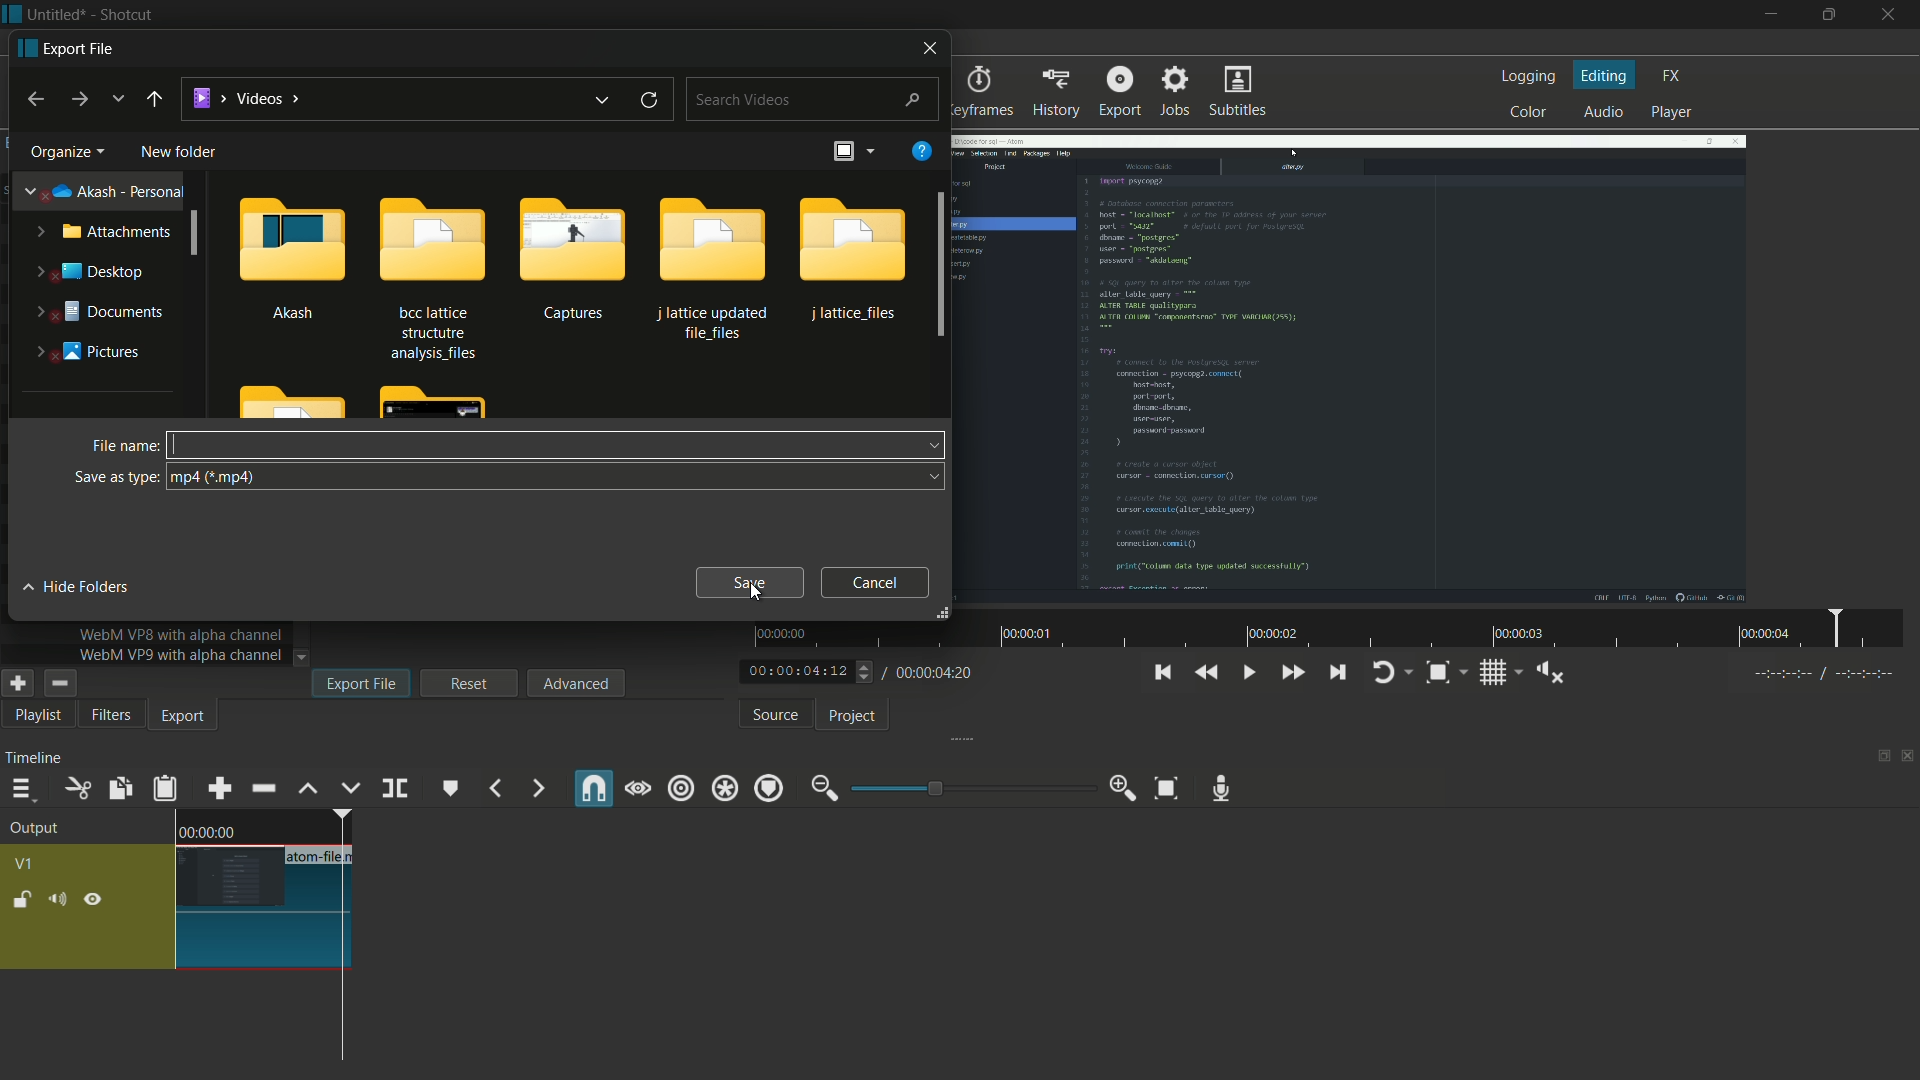 The image size is (1920, 1080). What do you see at coordinates (1059, 93) in the screenshot?
I see `history` at bounding box center [1059, 93].